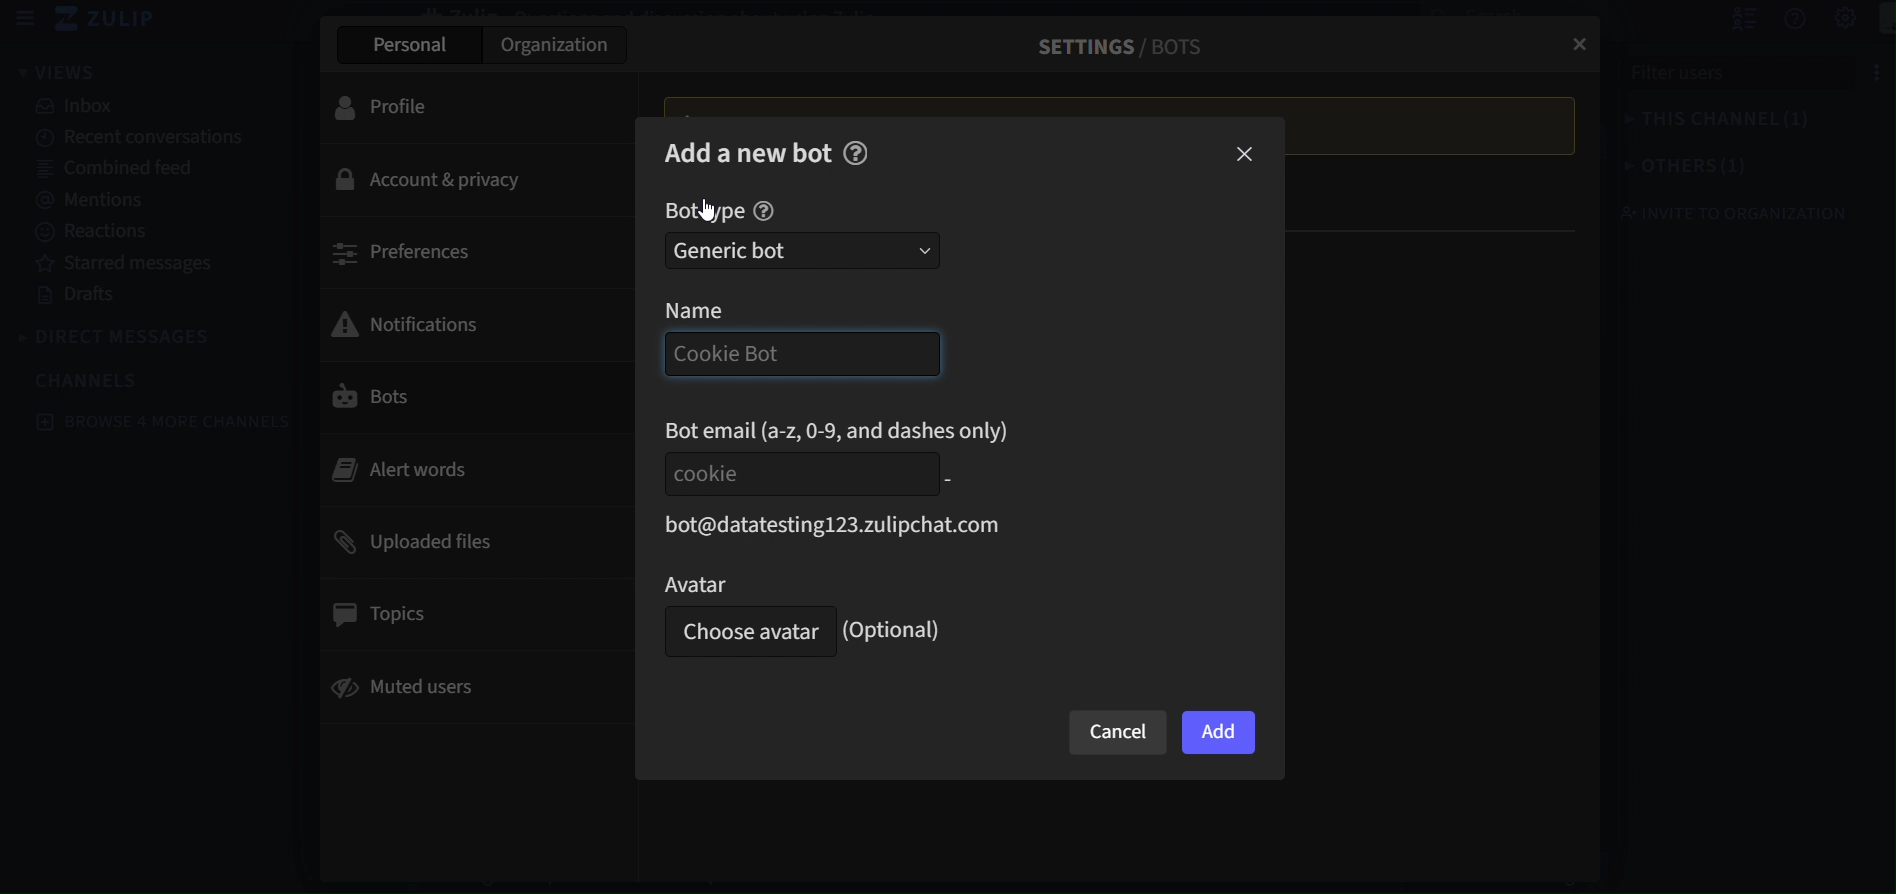 The image size is (1896, 894). What do you see at coordinates (1696, 123) in the screenshot?
I see `this channel(1)` at bounding box center [1696, 123].